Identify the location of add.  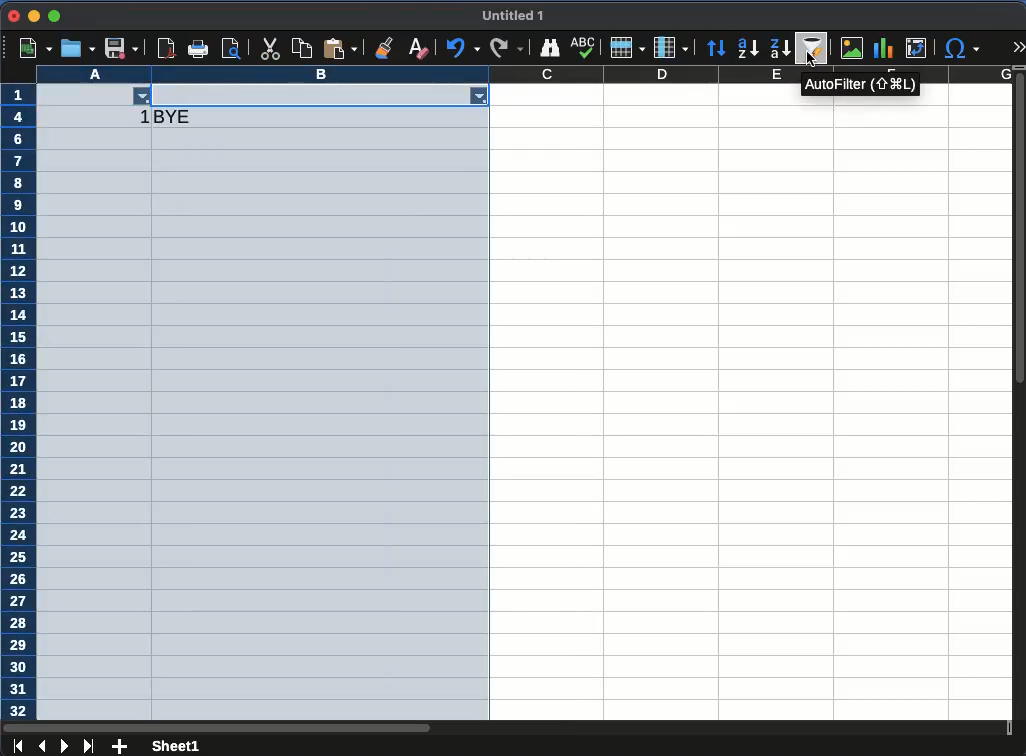
(119, 746).